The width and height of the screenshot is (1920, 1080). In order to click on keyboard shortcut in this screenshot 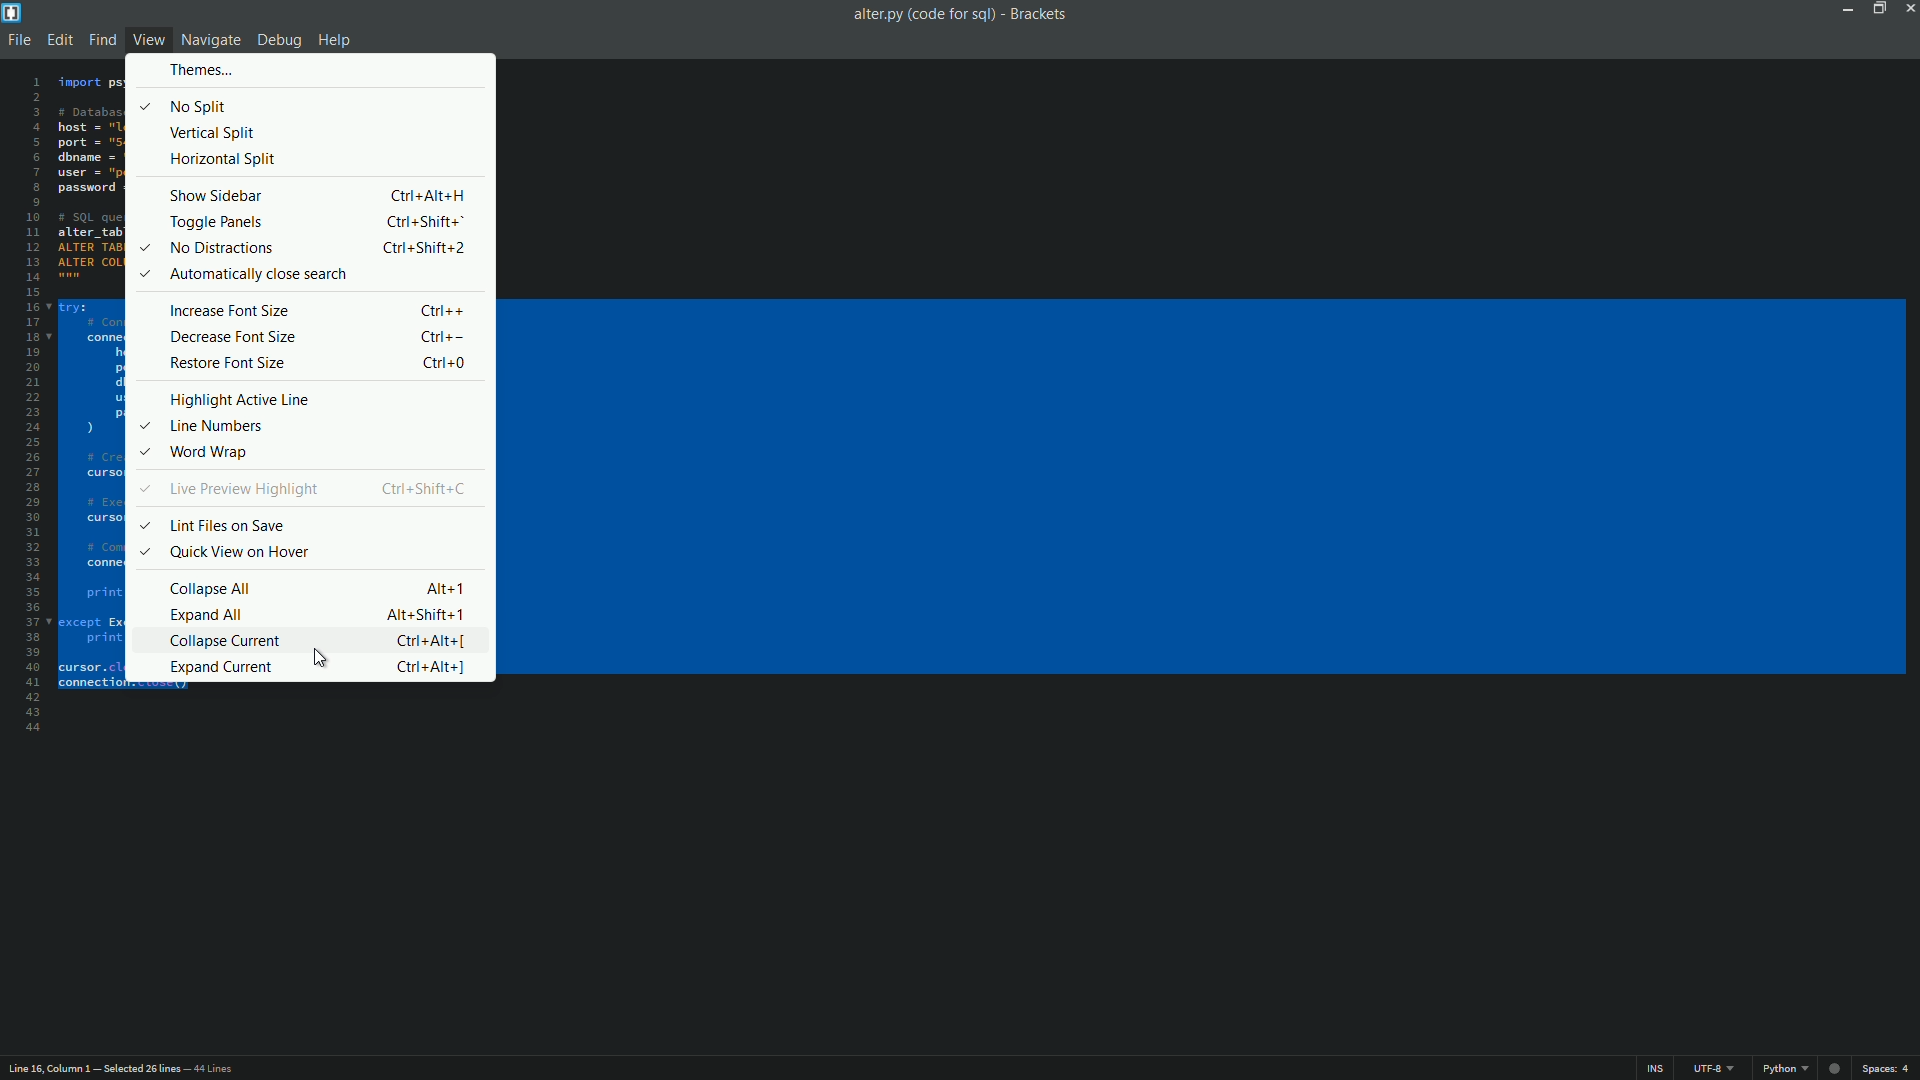, I will do `click(427, 224)`.